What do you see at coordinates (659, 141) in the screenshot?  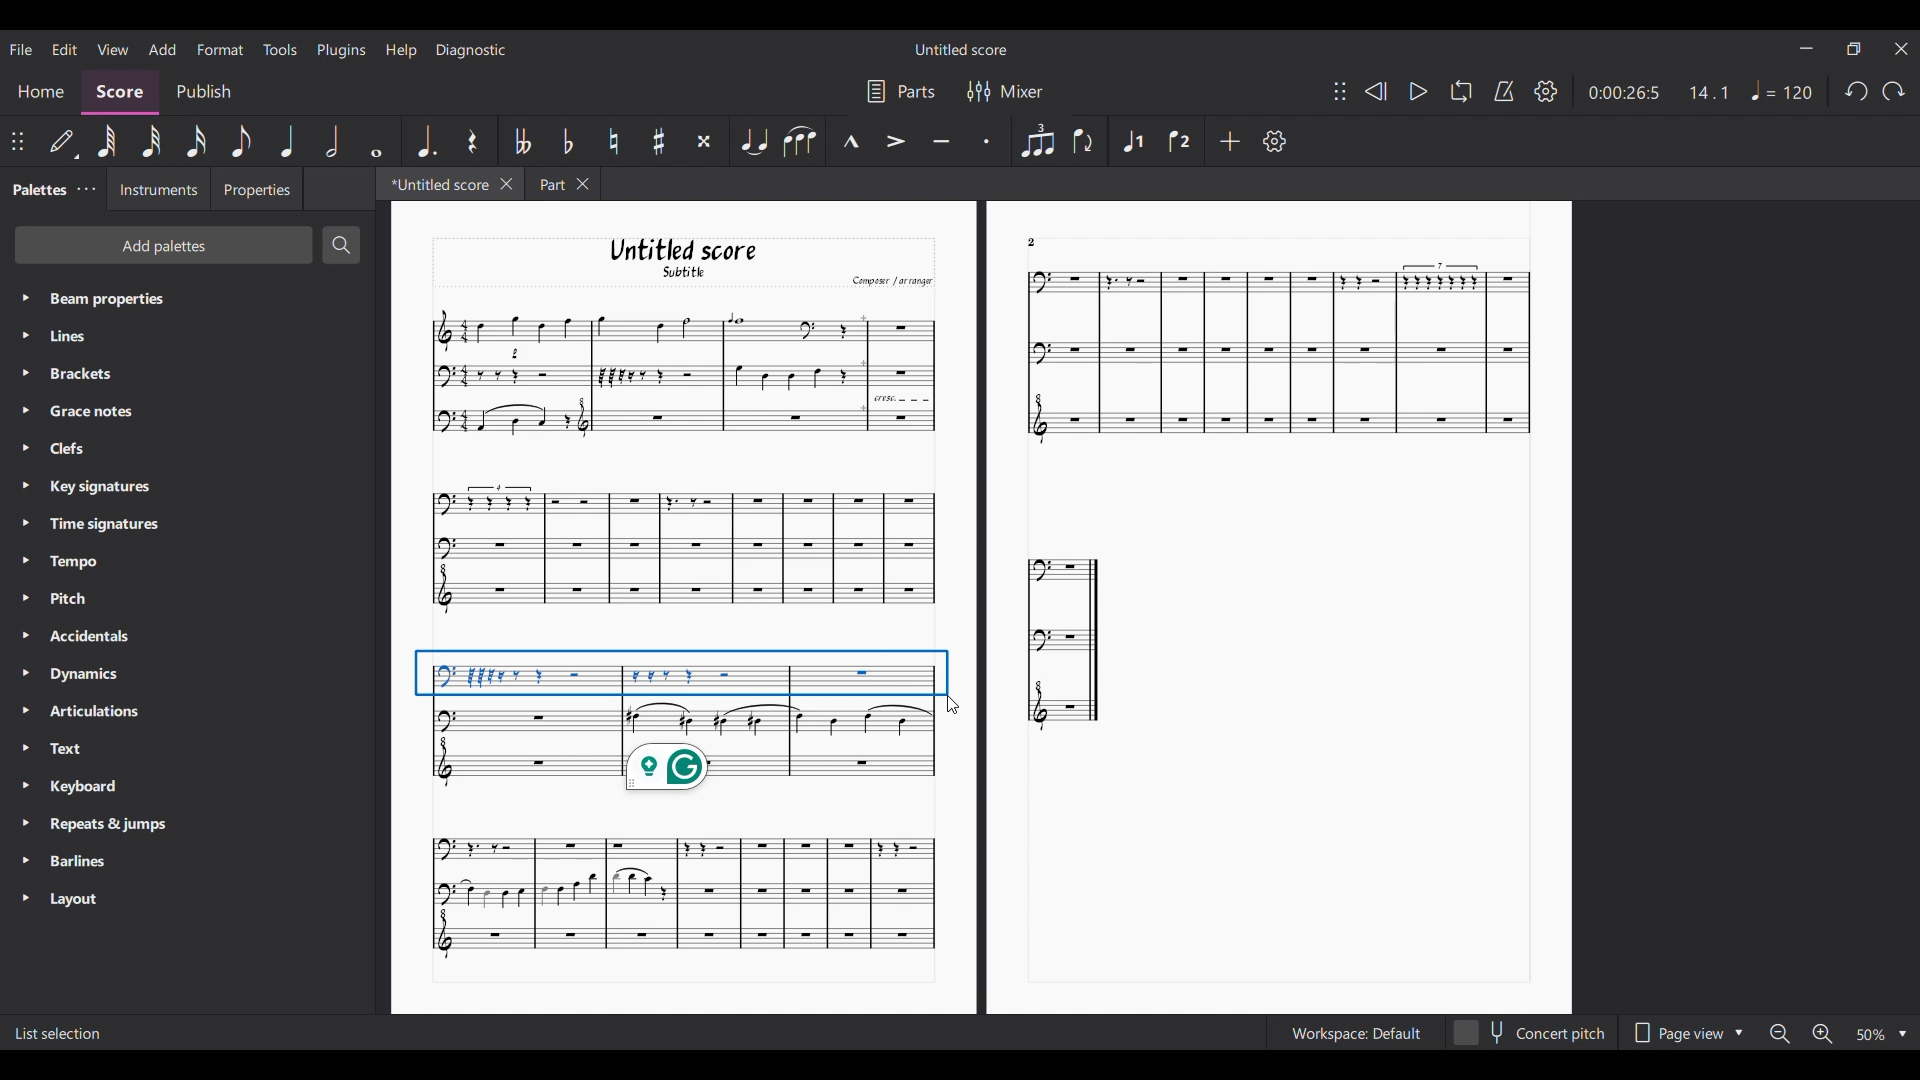 I see `Toggle sharp` at bounding box center [659, 141].